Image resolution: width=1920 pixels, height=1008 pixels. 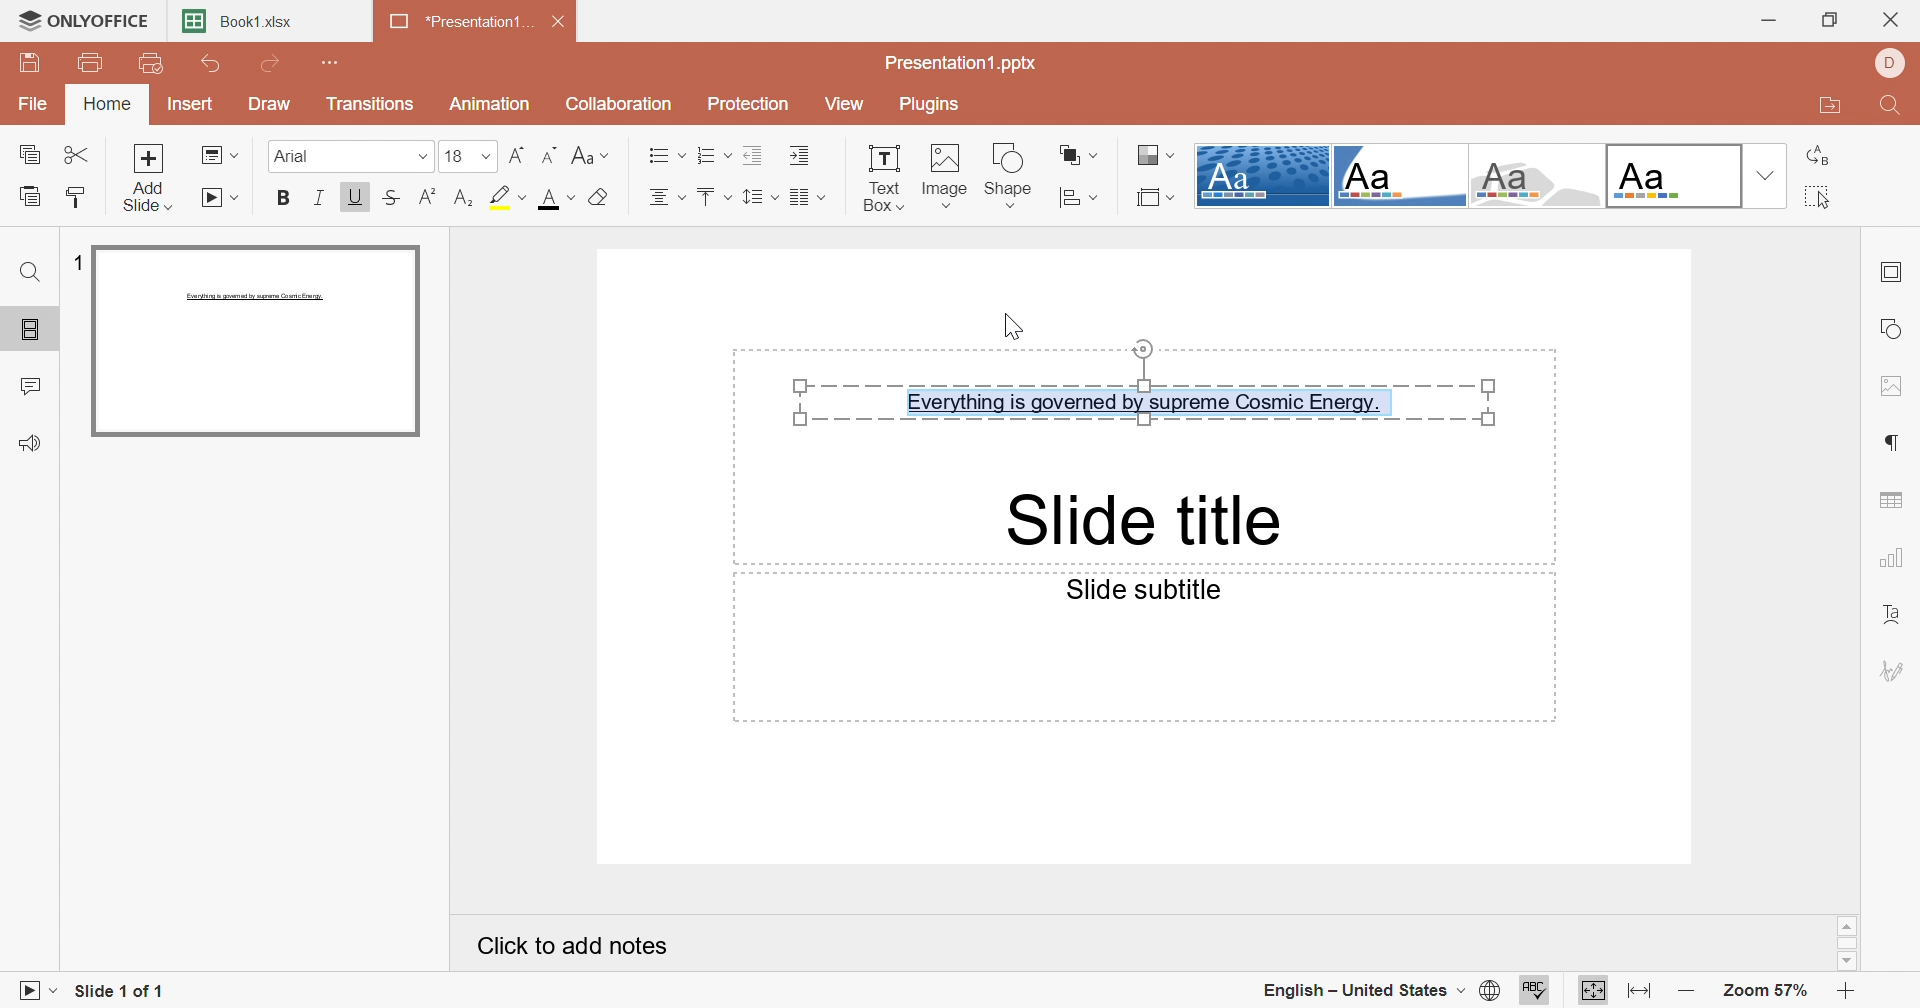 I want to click on Copy, so click(x=28, y=152).